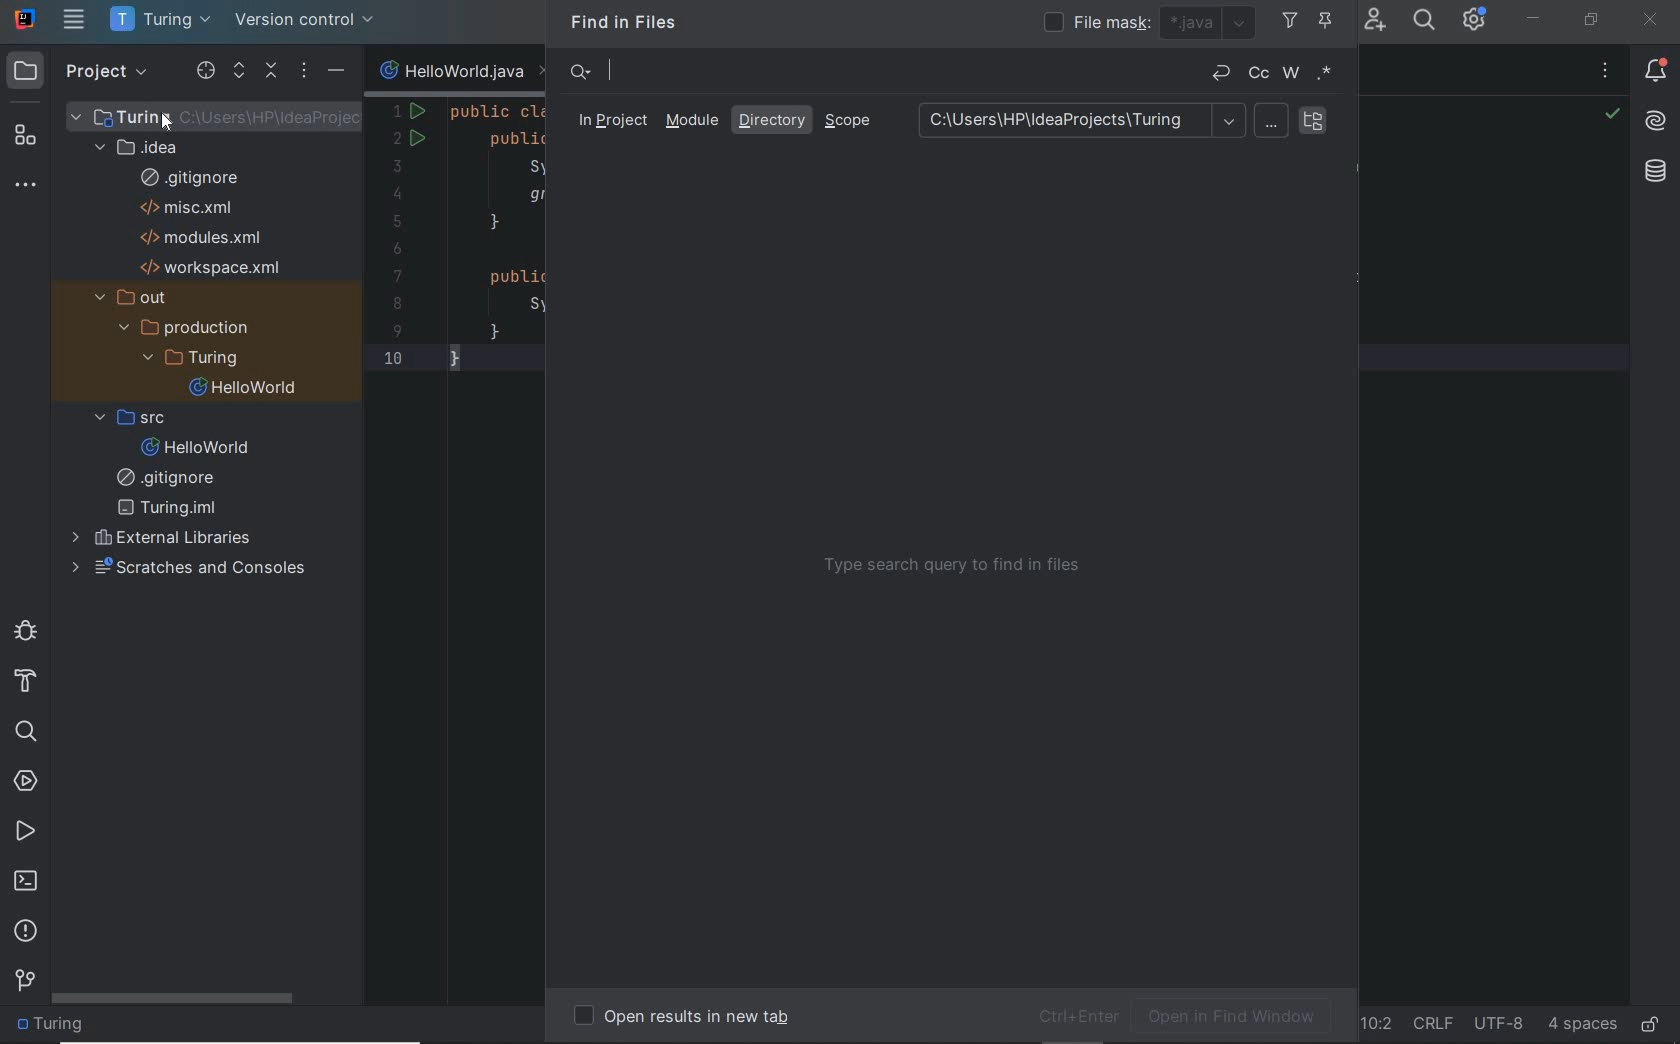 This screenshot has height=1044, width=1680. Describe the element at coordinates (1075, 1017) in the screenshot. I see `ctrl+Enter` at that location.